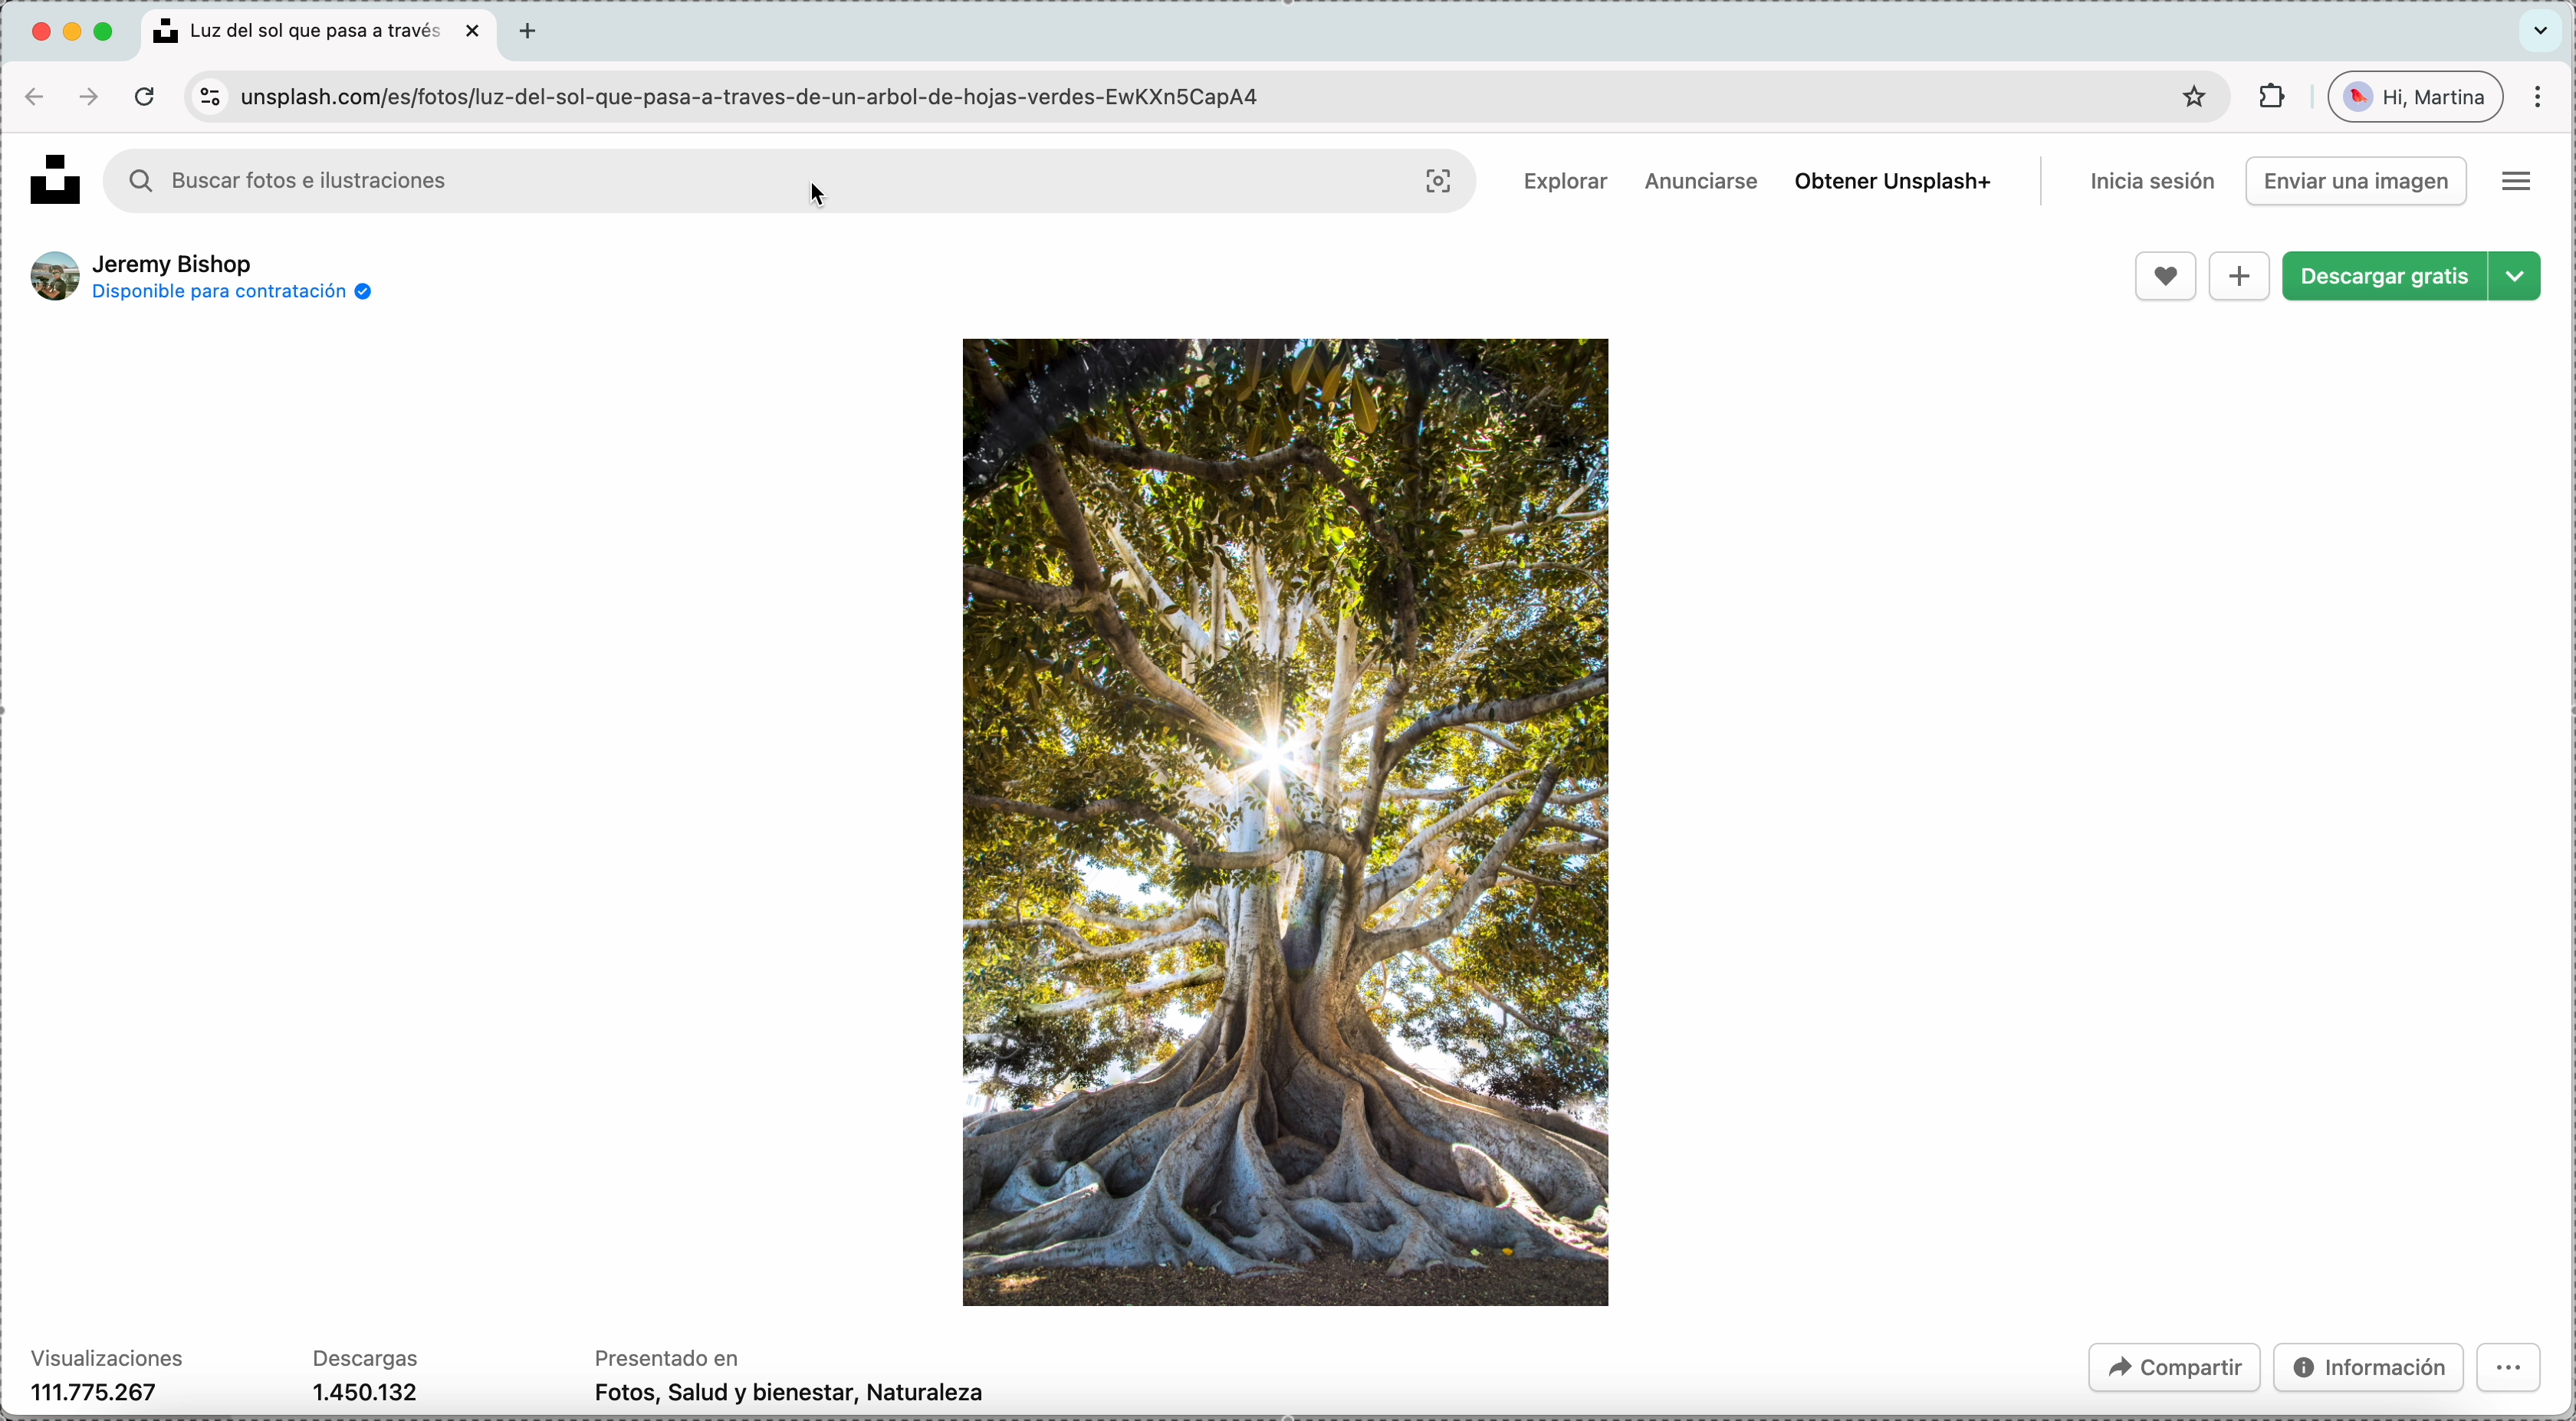 This screenshot has width=2576, height=1421. Describe the element at coordinates (106, 1376) in the screenshot. I see `Visualizaciones
111.775.267` at that location.